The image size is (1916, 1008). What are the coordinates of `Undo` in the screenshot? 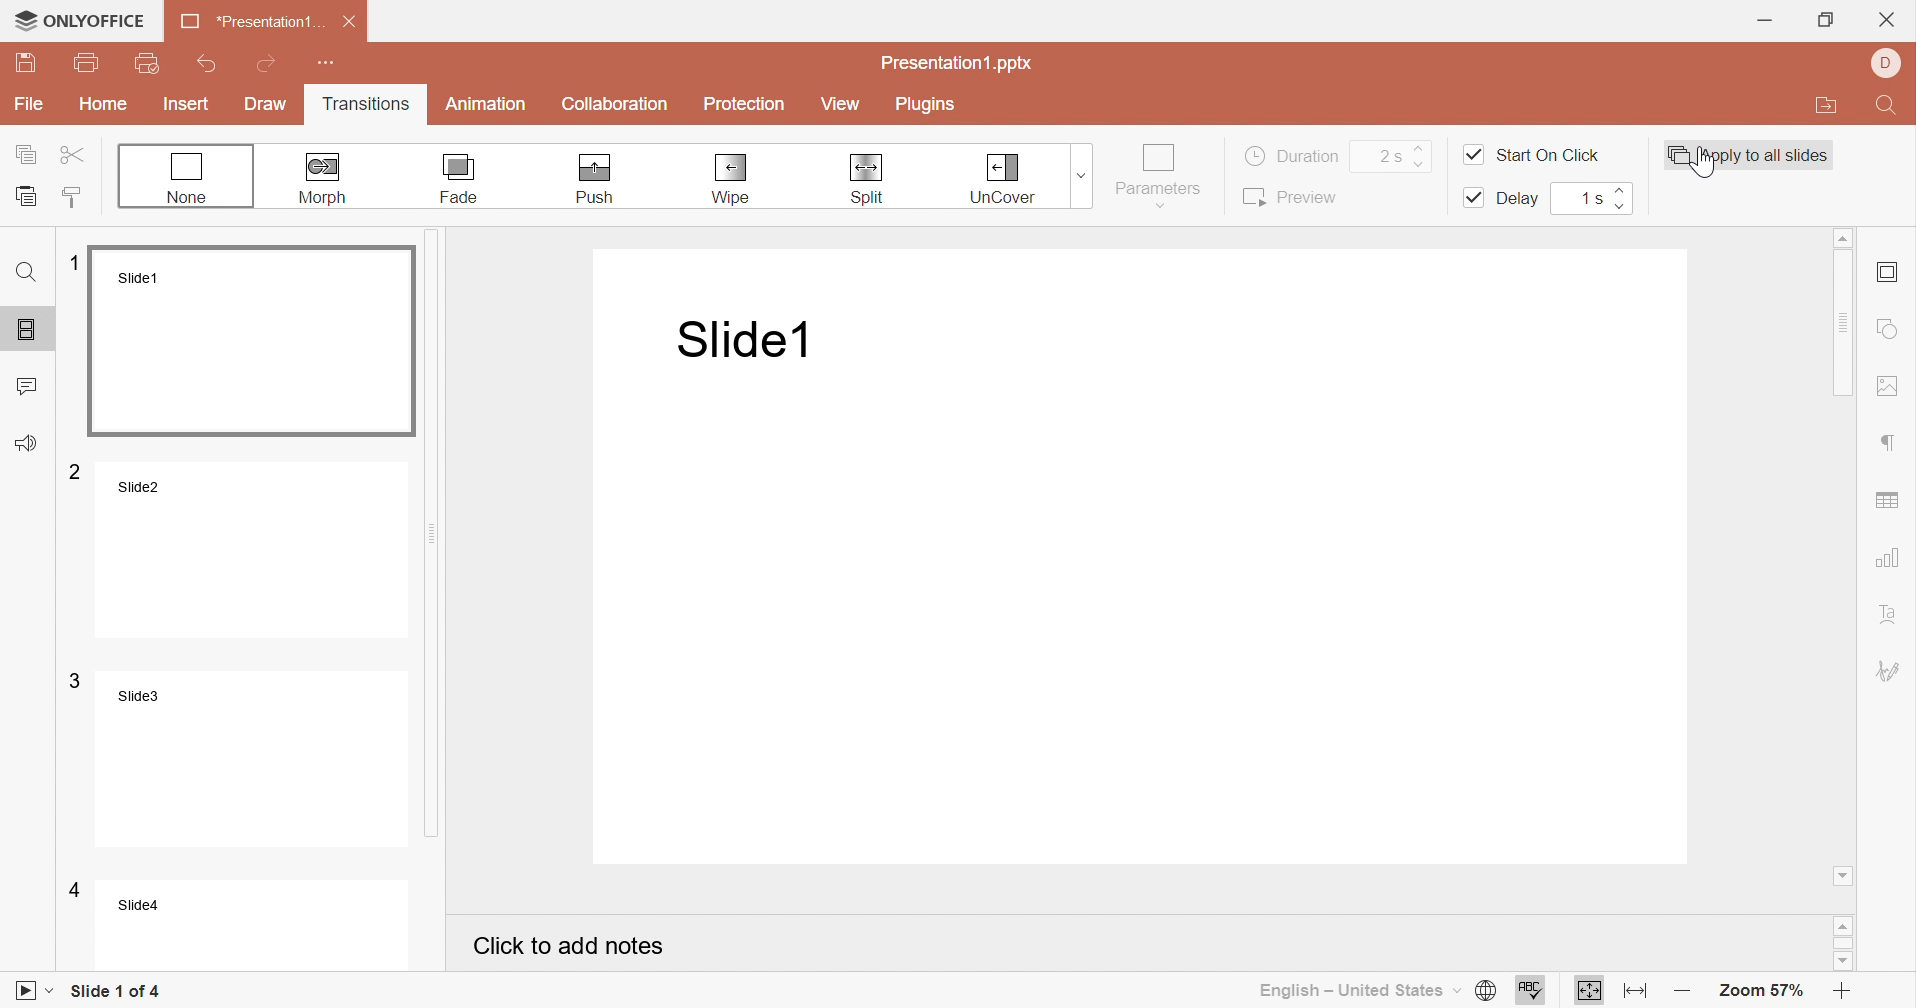 It's located at (210, 60).